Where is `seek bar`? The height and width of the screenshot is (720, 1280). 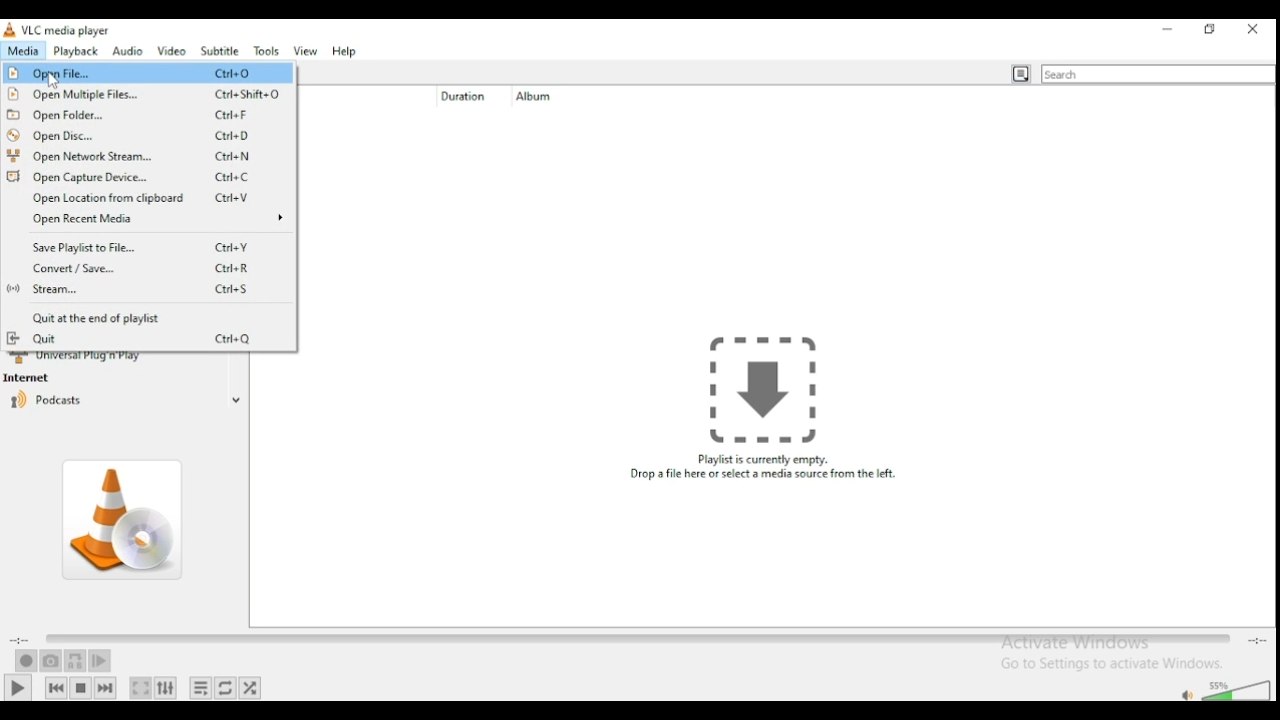 seek bar is located at coordinates (637, 637).